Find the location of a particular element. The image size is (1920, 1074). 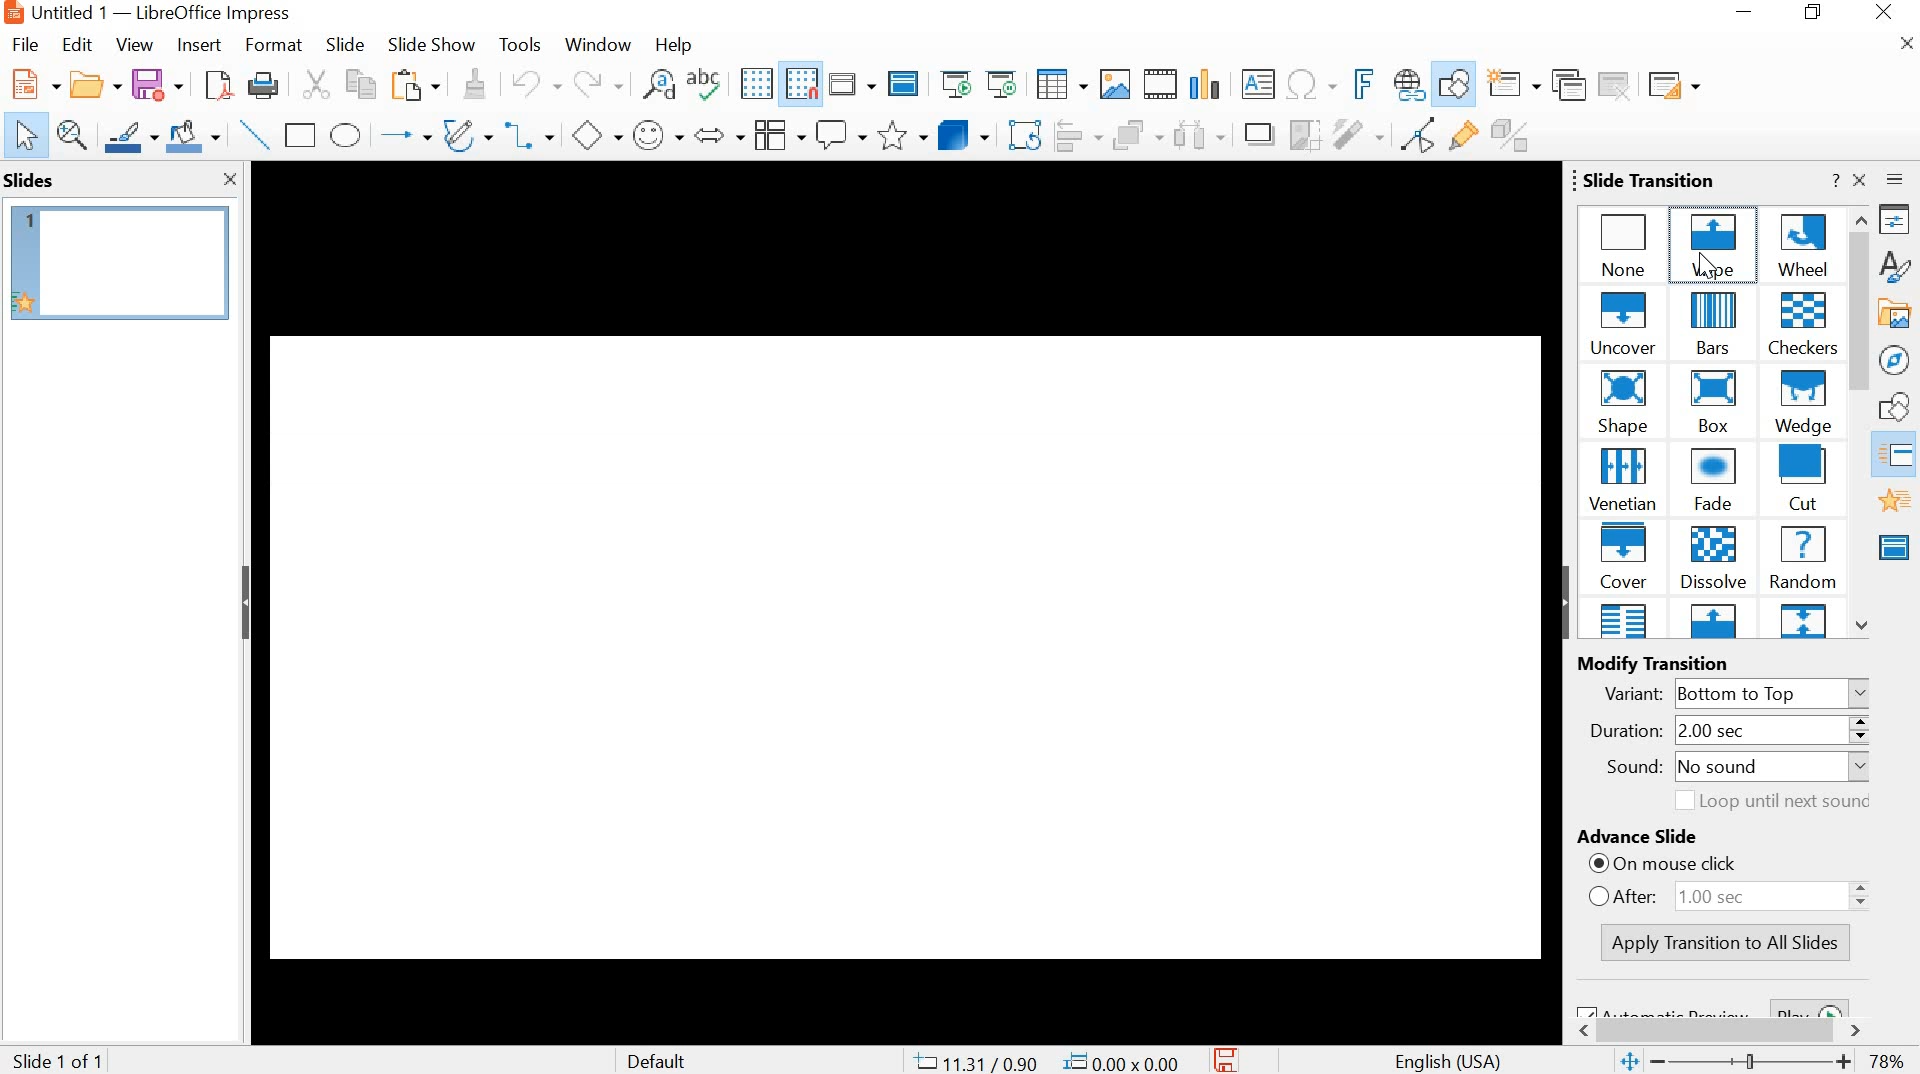

Insert hyperlink is located at coordinates (1409, 86).